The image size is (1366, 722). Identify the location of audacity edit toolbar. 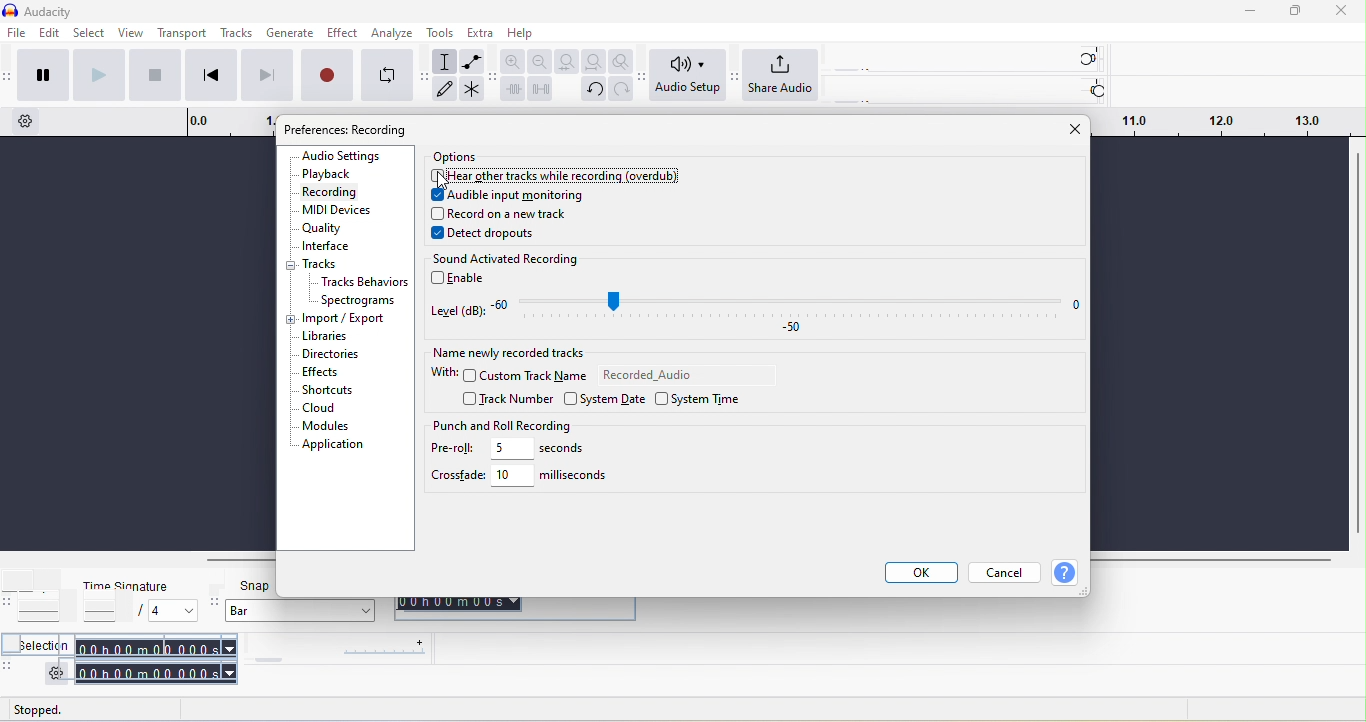
(494, 75).